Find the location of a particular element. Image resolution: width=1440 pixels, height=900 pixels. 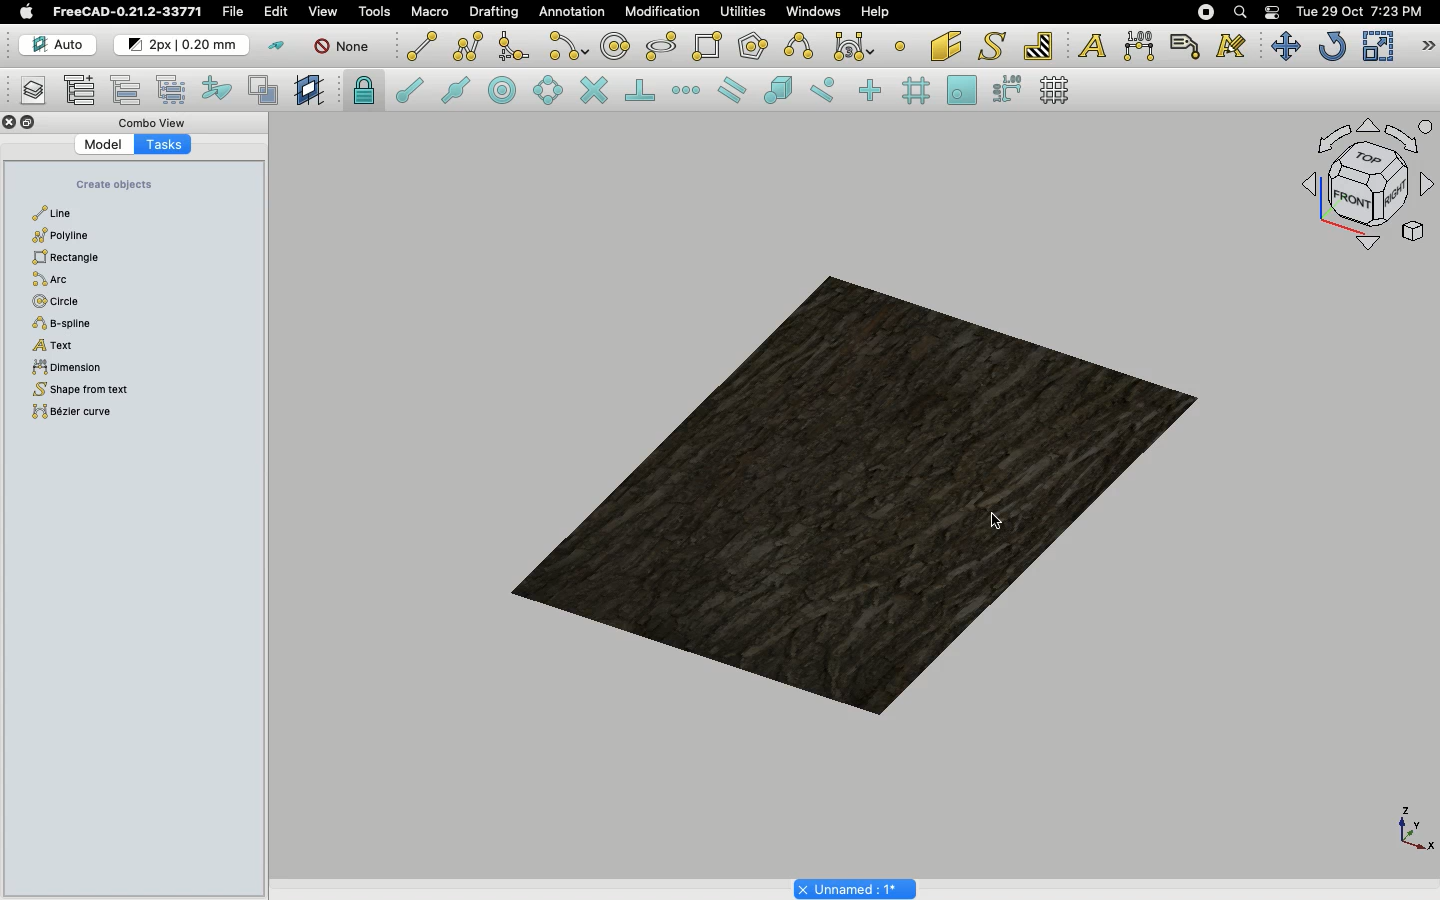

Bezier tools is located at coordinates (856, 46).